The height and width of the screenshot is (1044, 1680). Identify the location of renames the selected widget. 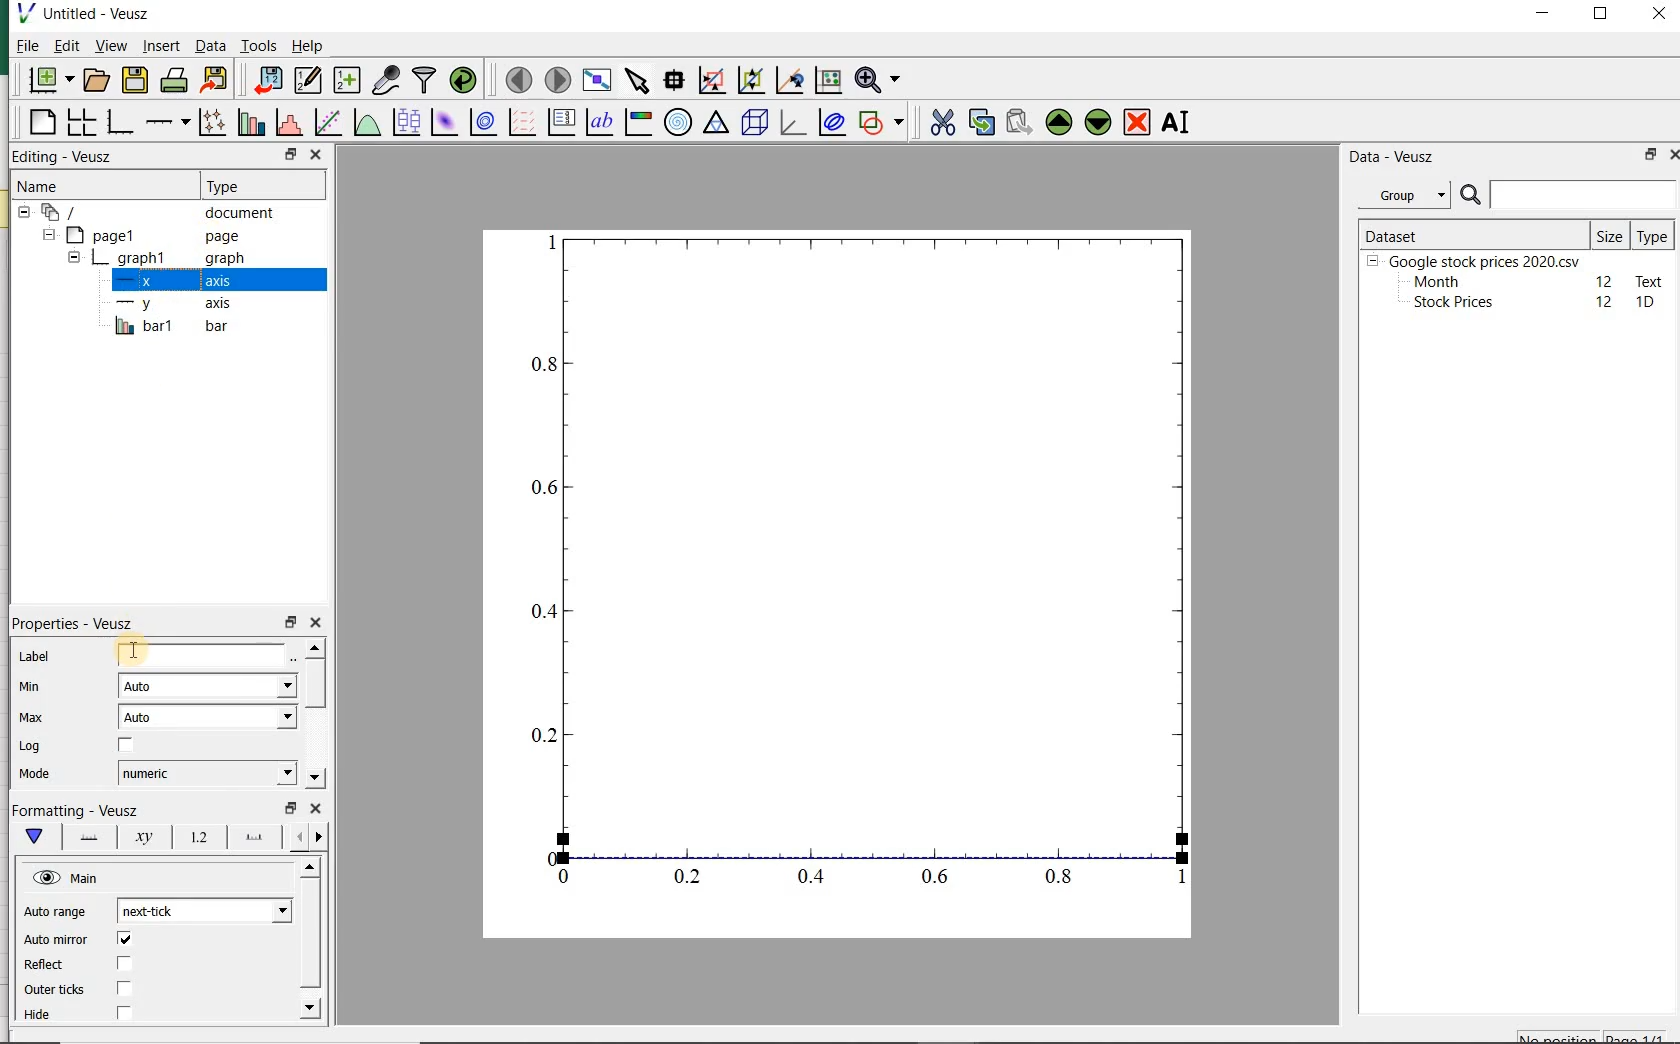
(1173, 125).